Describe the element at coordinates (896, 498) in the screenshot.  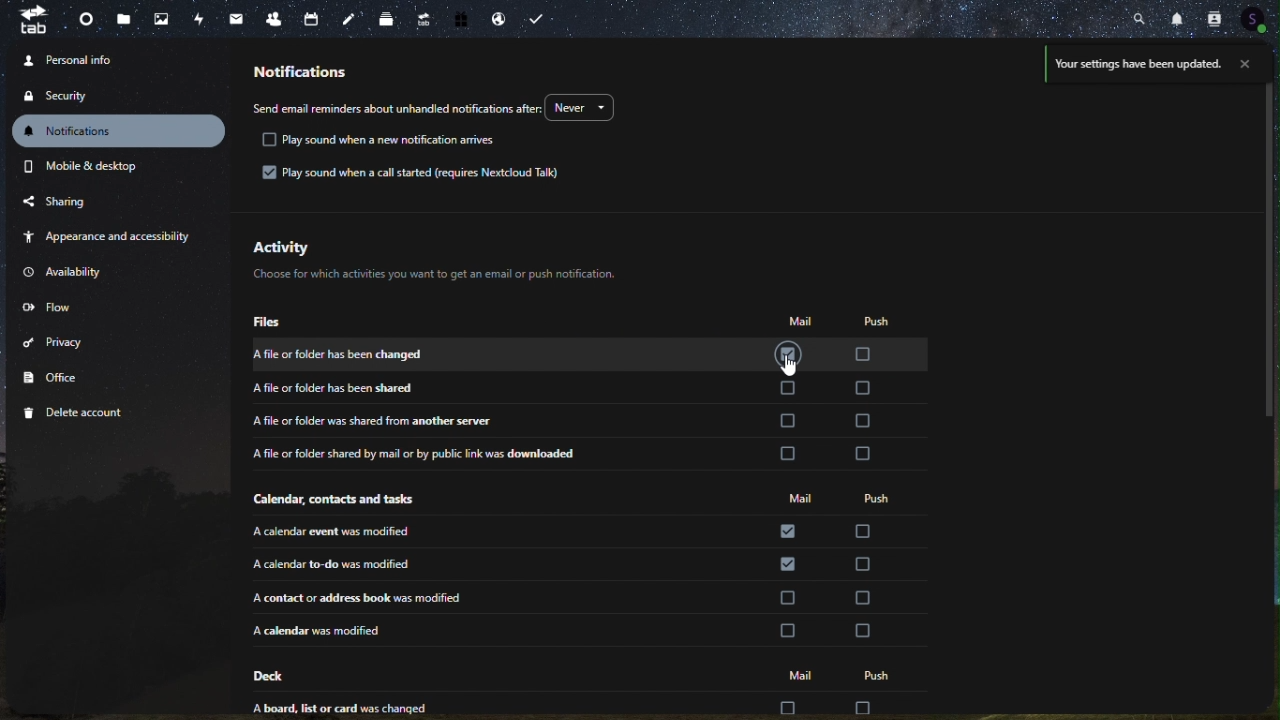
I see `push` at that location.